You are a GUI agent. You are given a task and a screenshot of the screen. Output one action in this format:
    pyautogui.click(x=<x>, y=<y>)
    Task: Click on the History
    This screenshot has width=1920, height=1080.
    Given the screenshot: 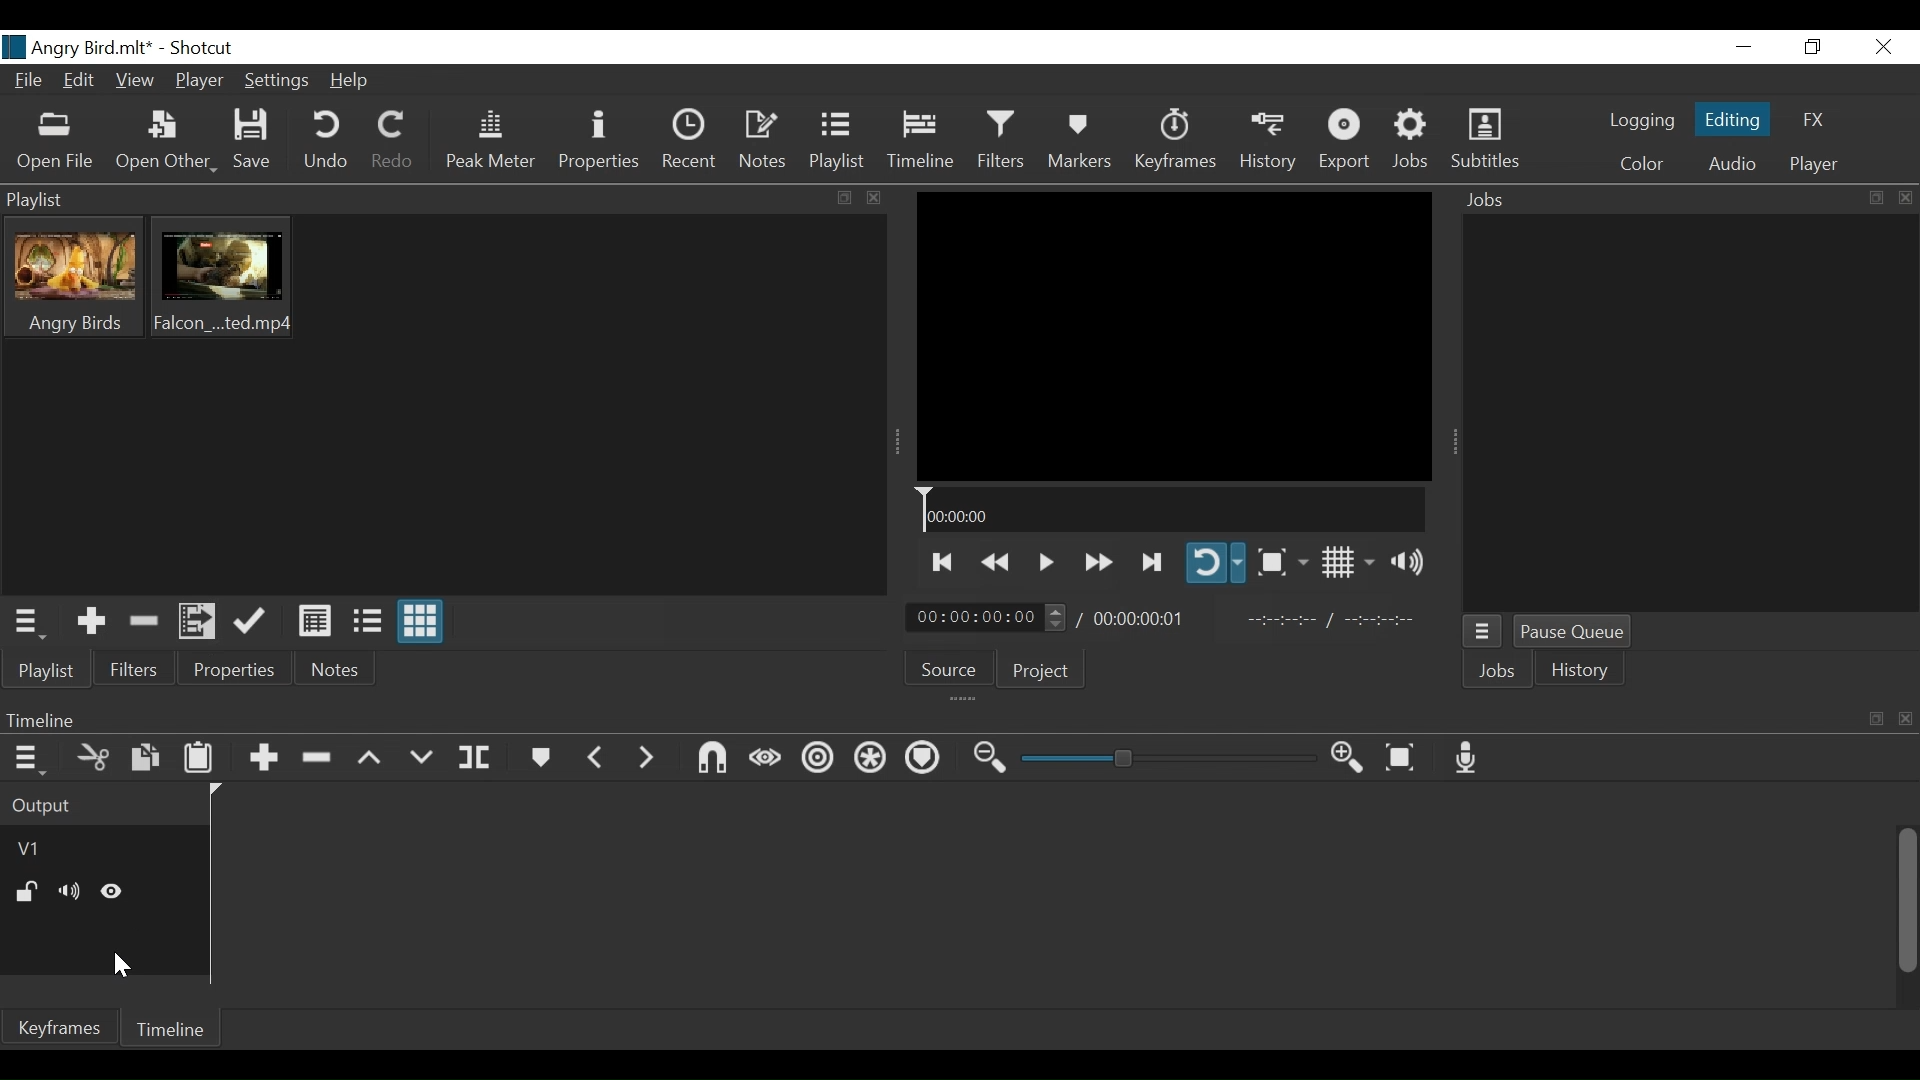 What is the action you would take?
    pyautogui.click(x=1267, y=141)
    